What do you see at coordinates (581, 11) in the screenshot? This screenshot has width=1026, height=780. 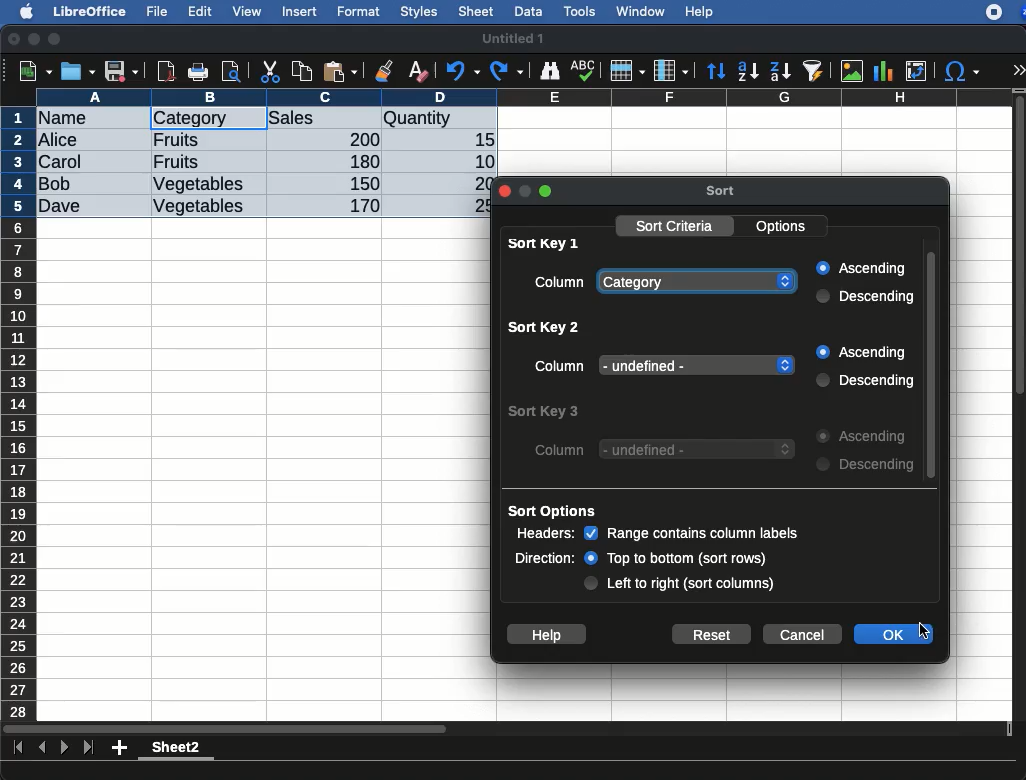 I see `tools` at bounding box center [581, 11].